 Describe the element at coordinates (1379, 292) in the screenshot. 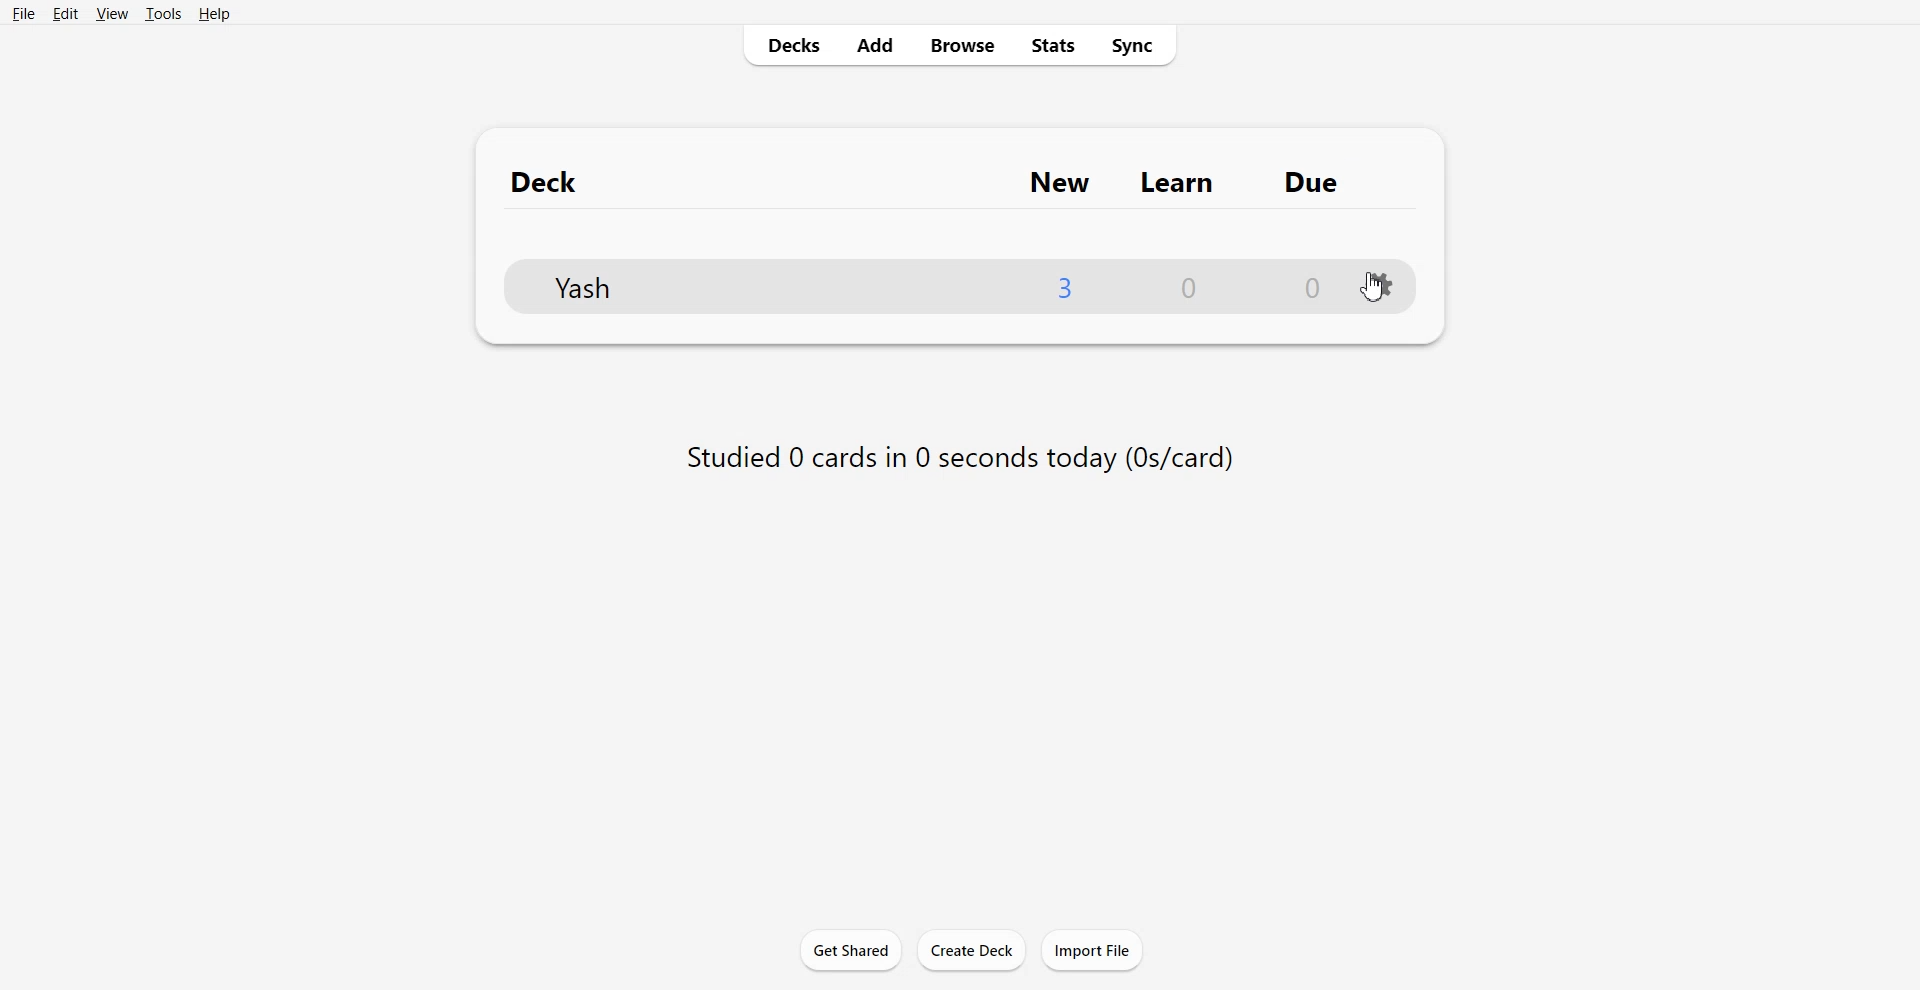

I see `cursor` at that location.